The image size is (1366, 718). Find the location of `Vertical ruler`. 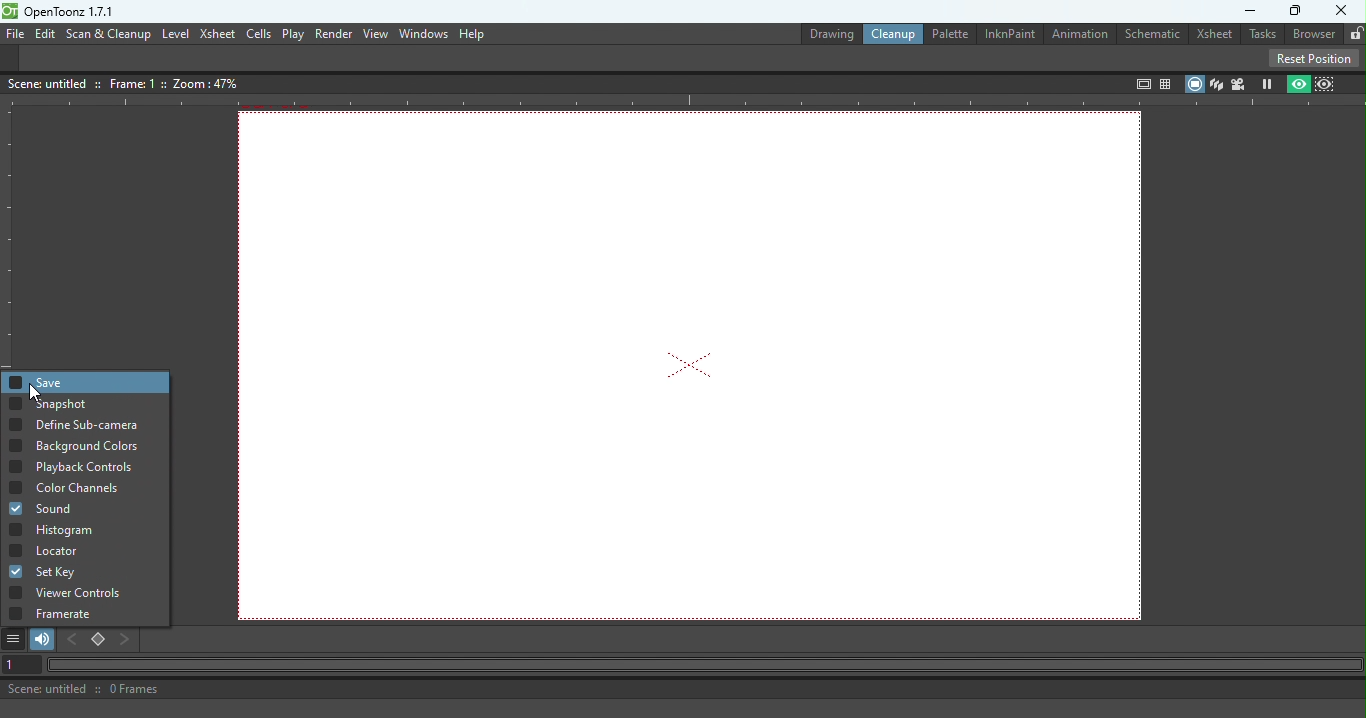

Vertical ruler is located at coordinates (9, 238).